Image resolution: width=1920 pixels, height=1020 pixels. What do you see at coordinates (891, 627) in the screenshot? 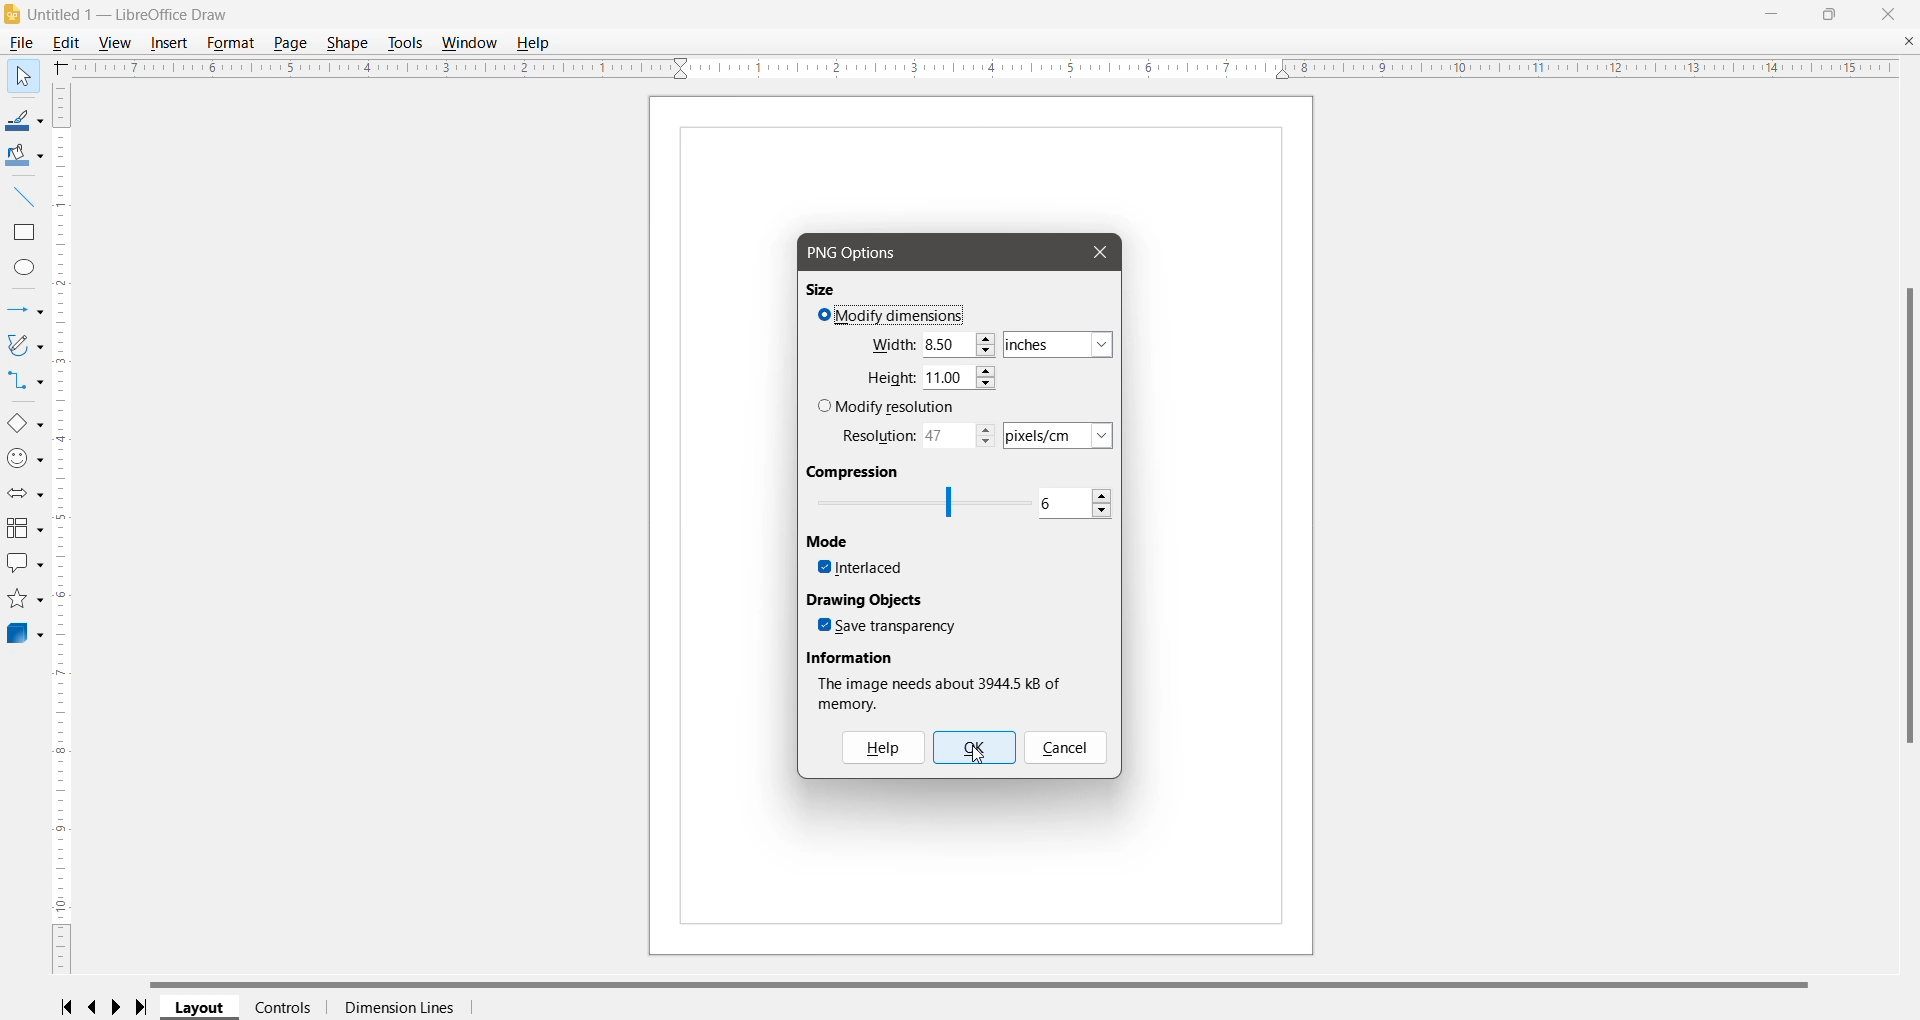
I see `Save transparency - click to enable/disable` at bounding box center [891, 627].